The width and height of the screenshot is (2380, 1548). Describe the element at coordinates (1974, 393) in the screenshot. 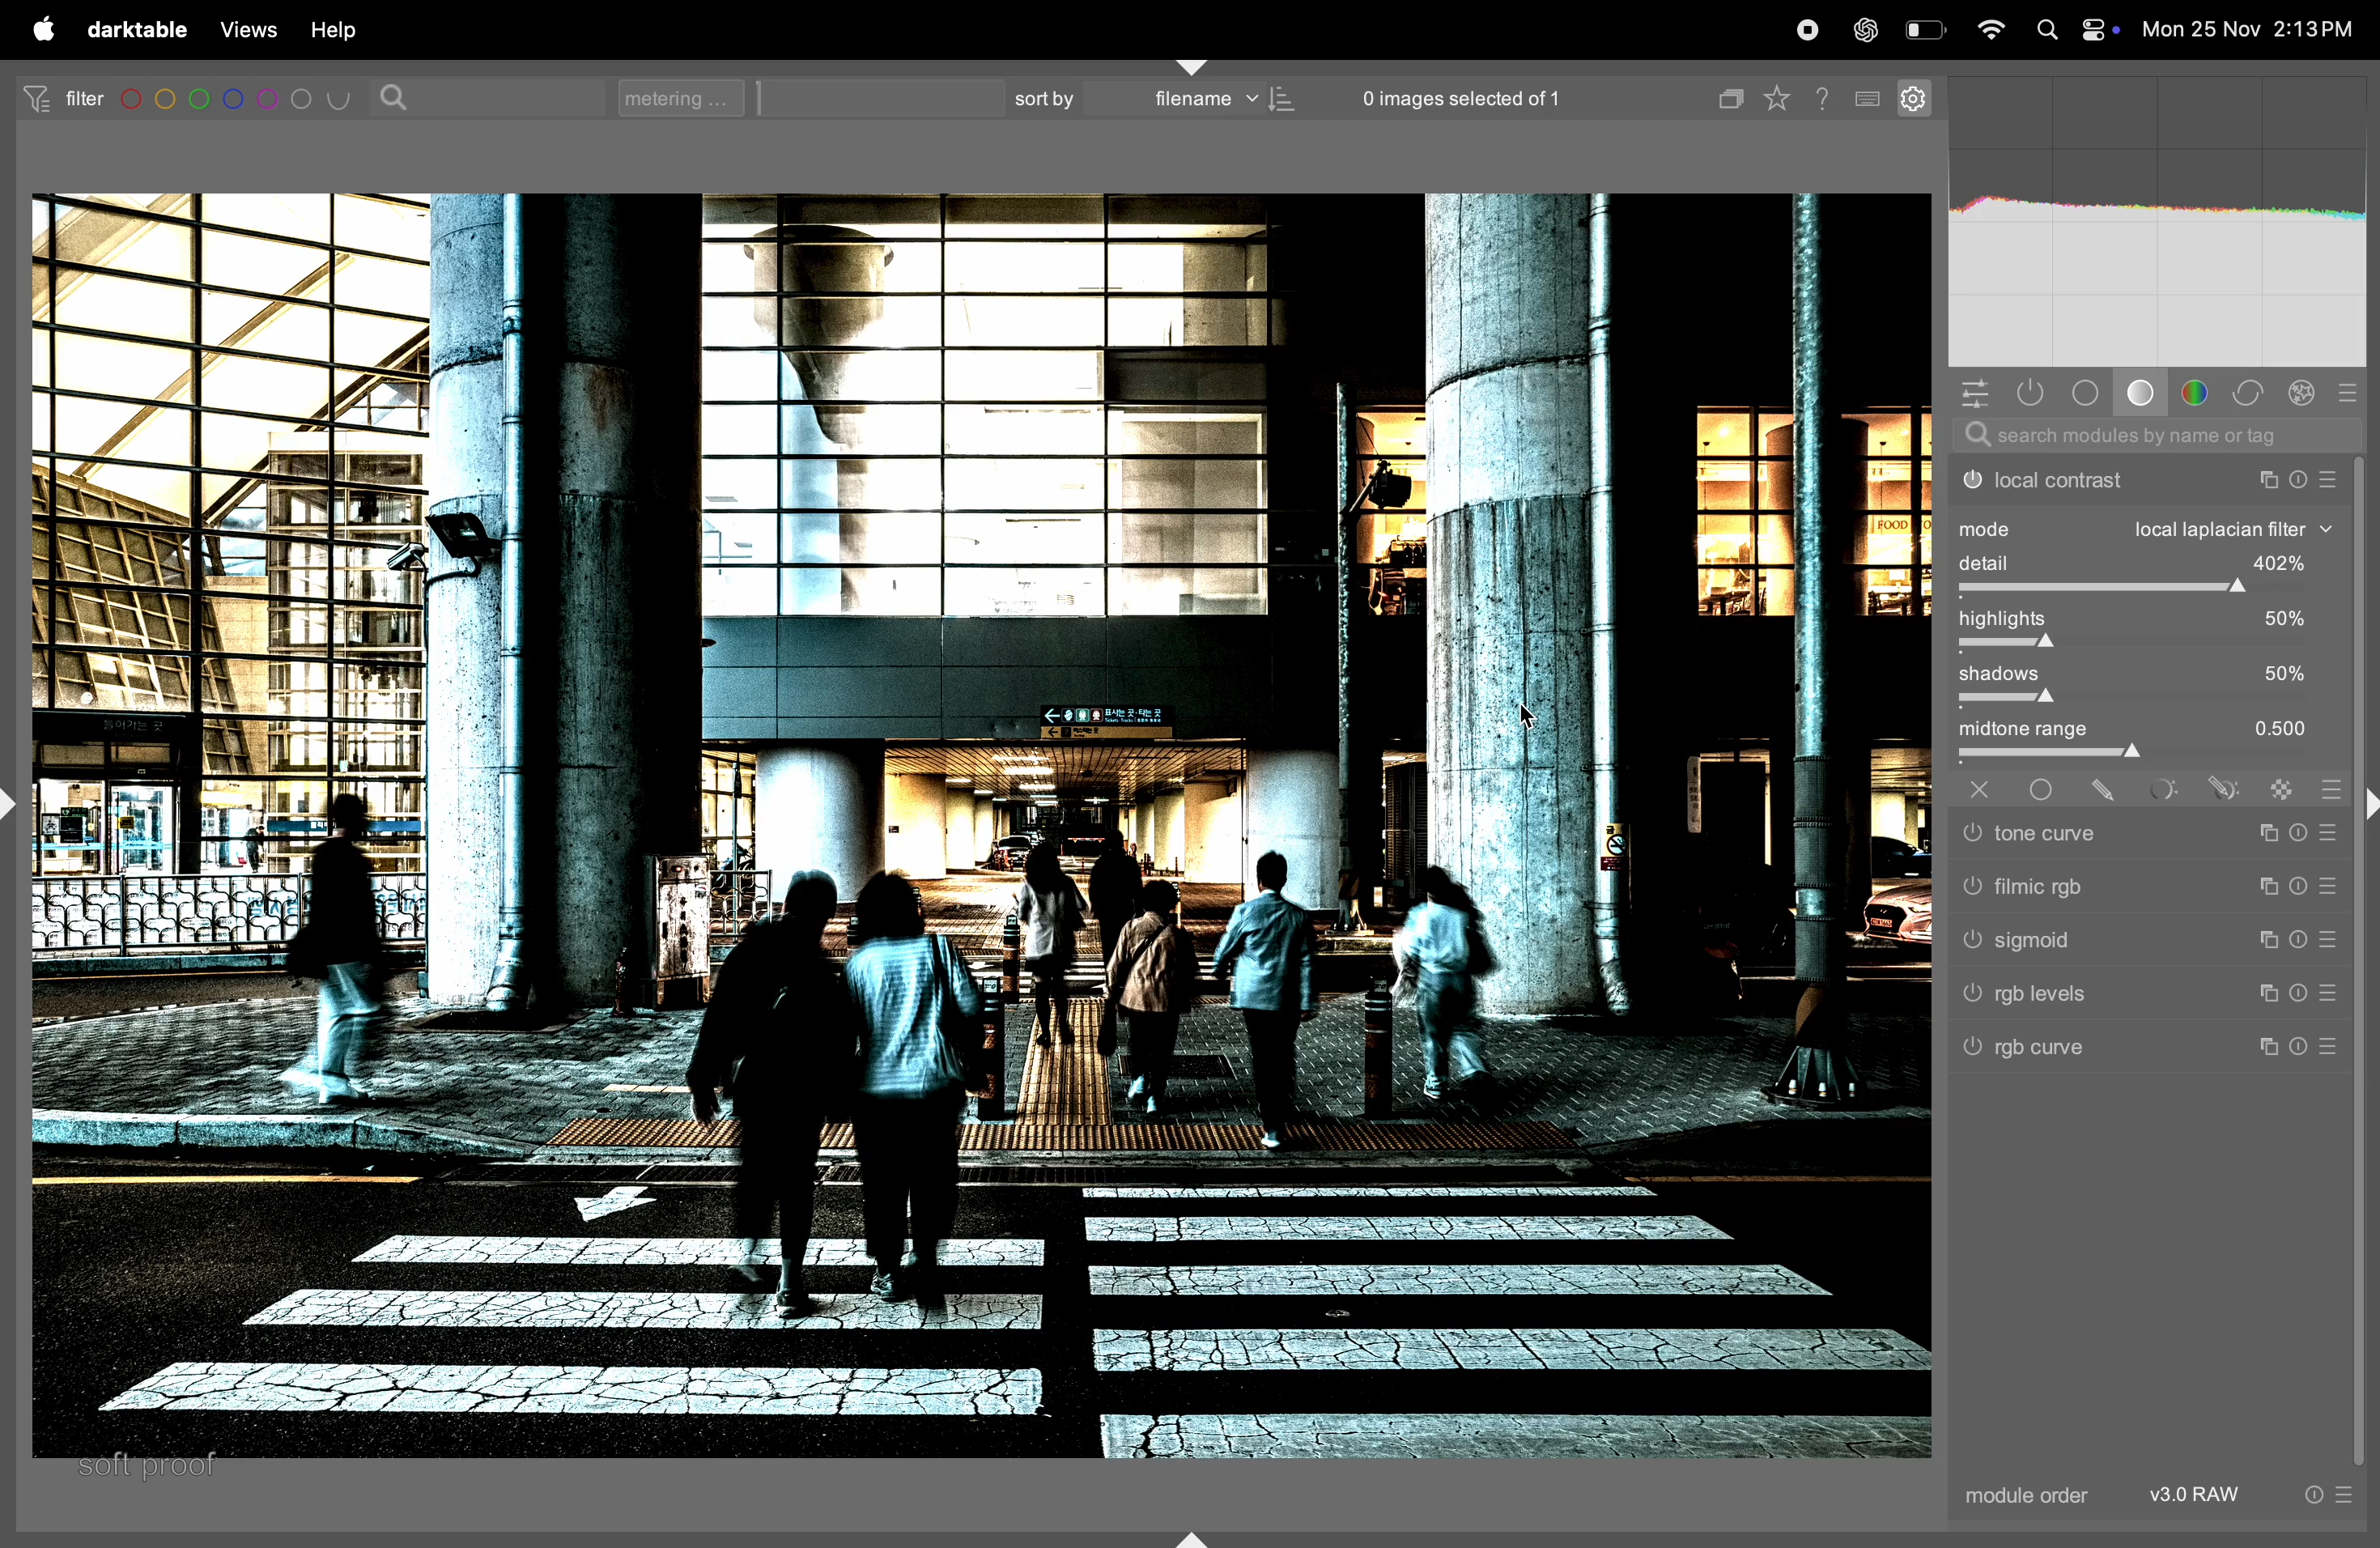

I see `quick acesss panel` at that location.